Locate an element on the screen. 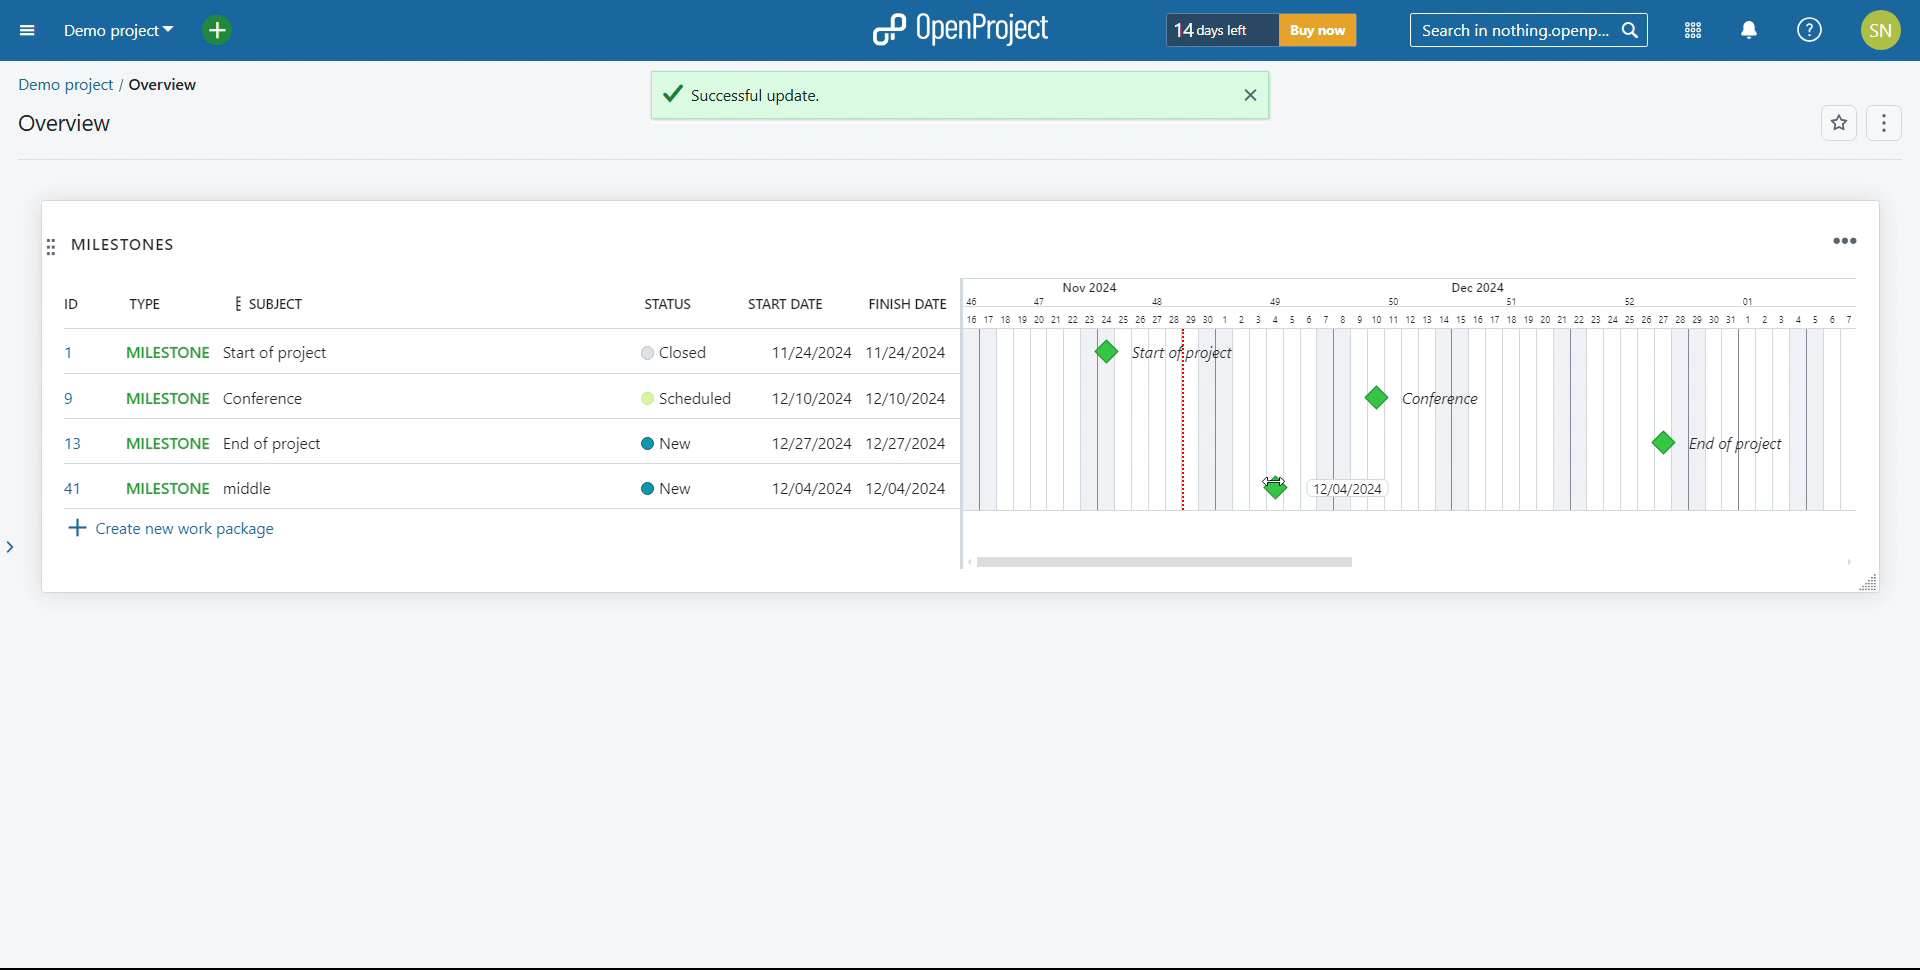 The height and width of the screenshot is (970, 1920). demo project/overview is located at coordinates (110, 85).